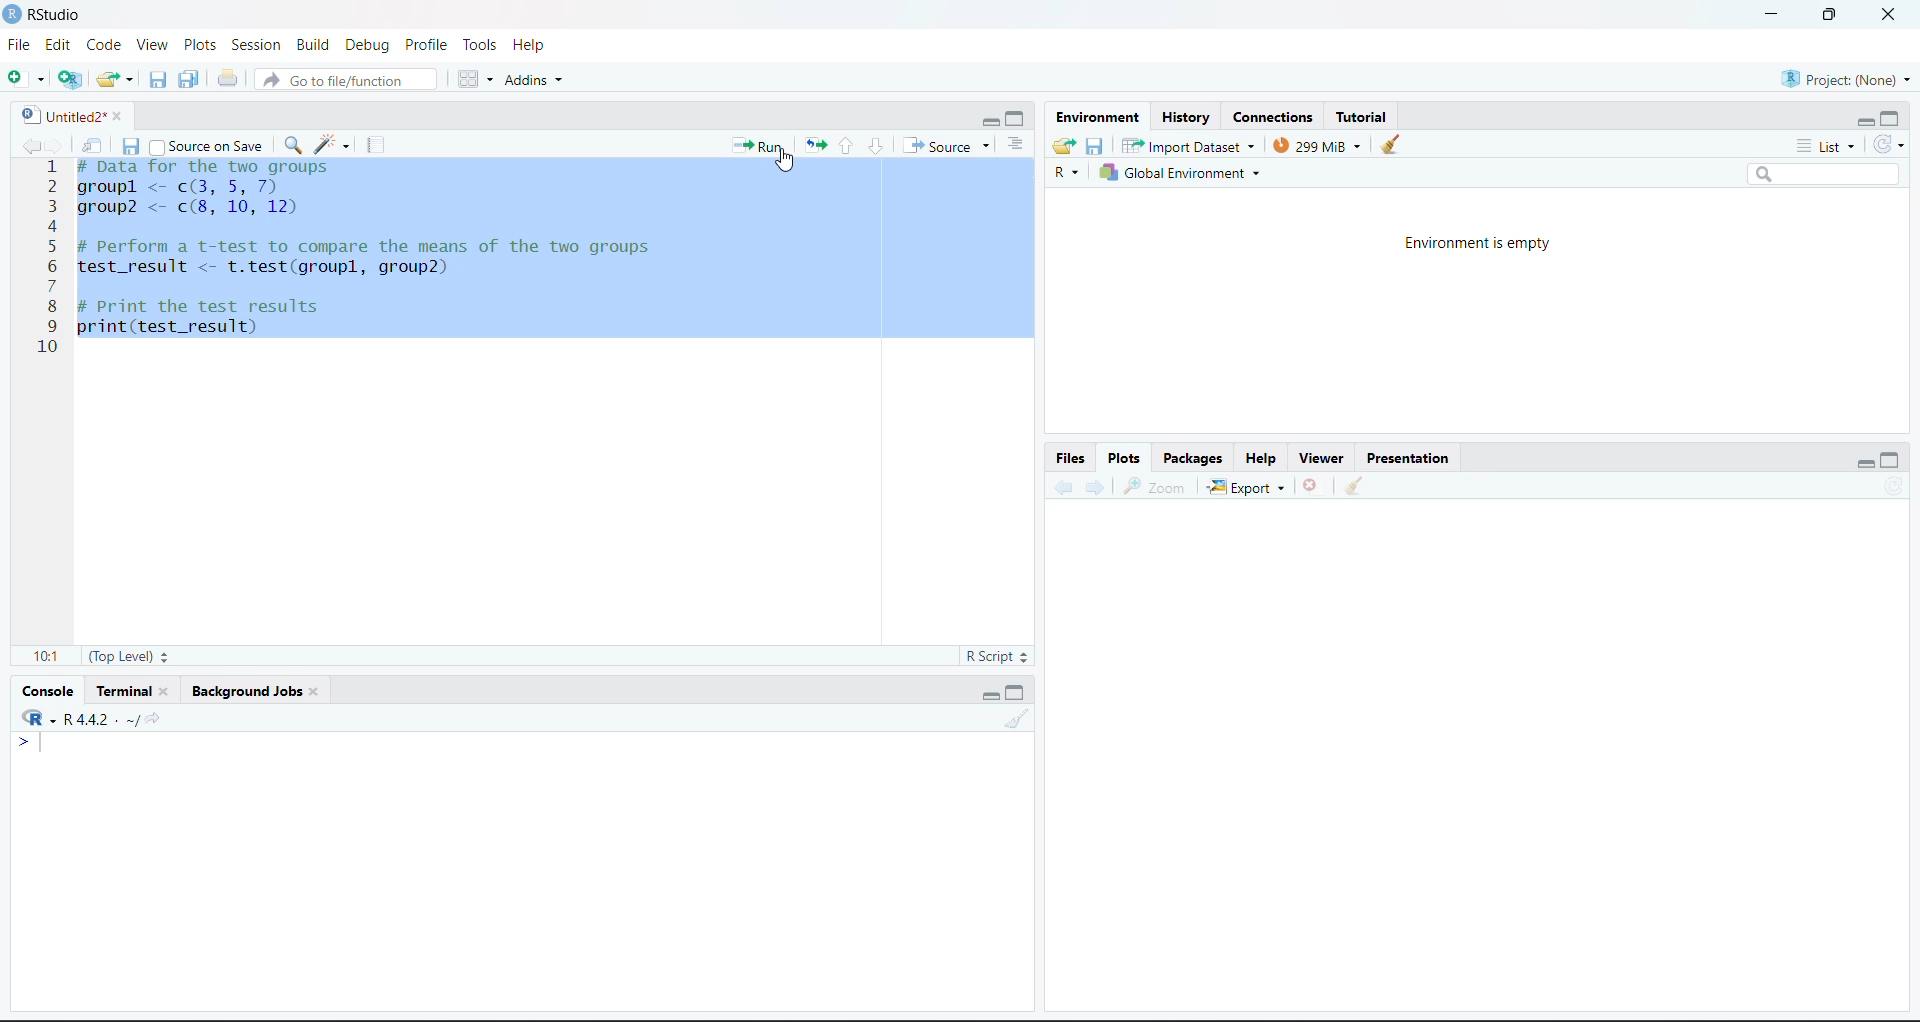 This screenshot has height=1022, width=1920. Describe the element at coordinates (1248, 486) in the screenshot. I see `export` at that location.